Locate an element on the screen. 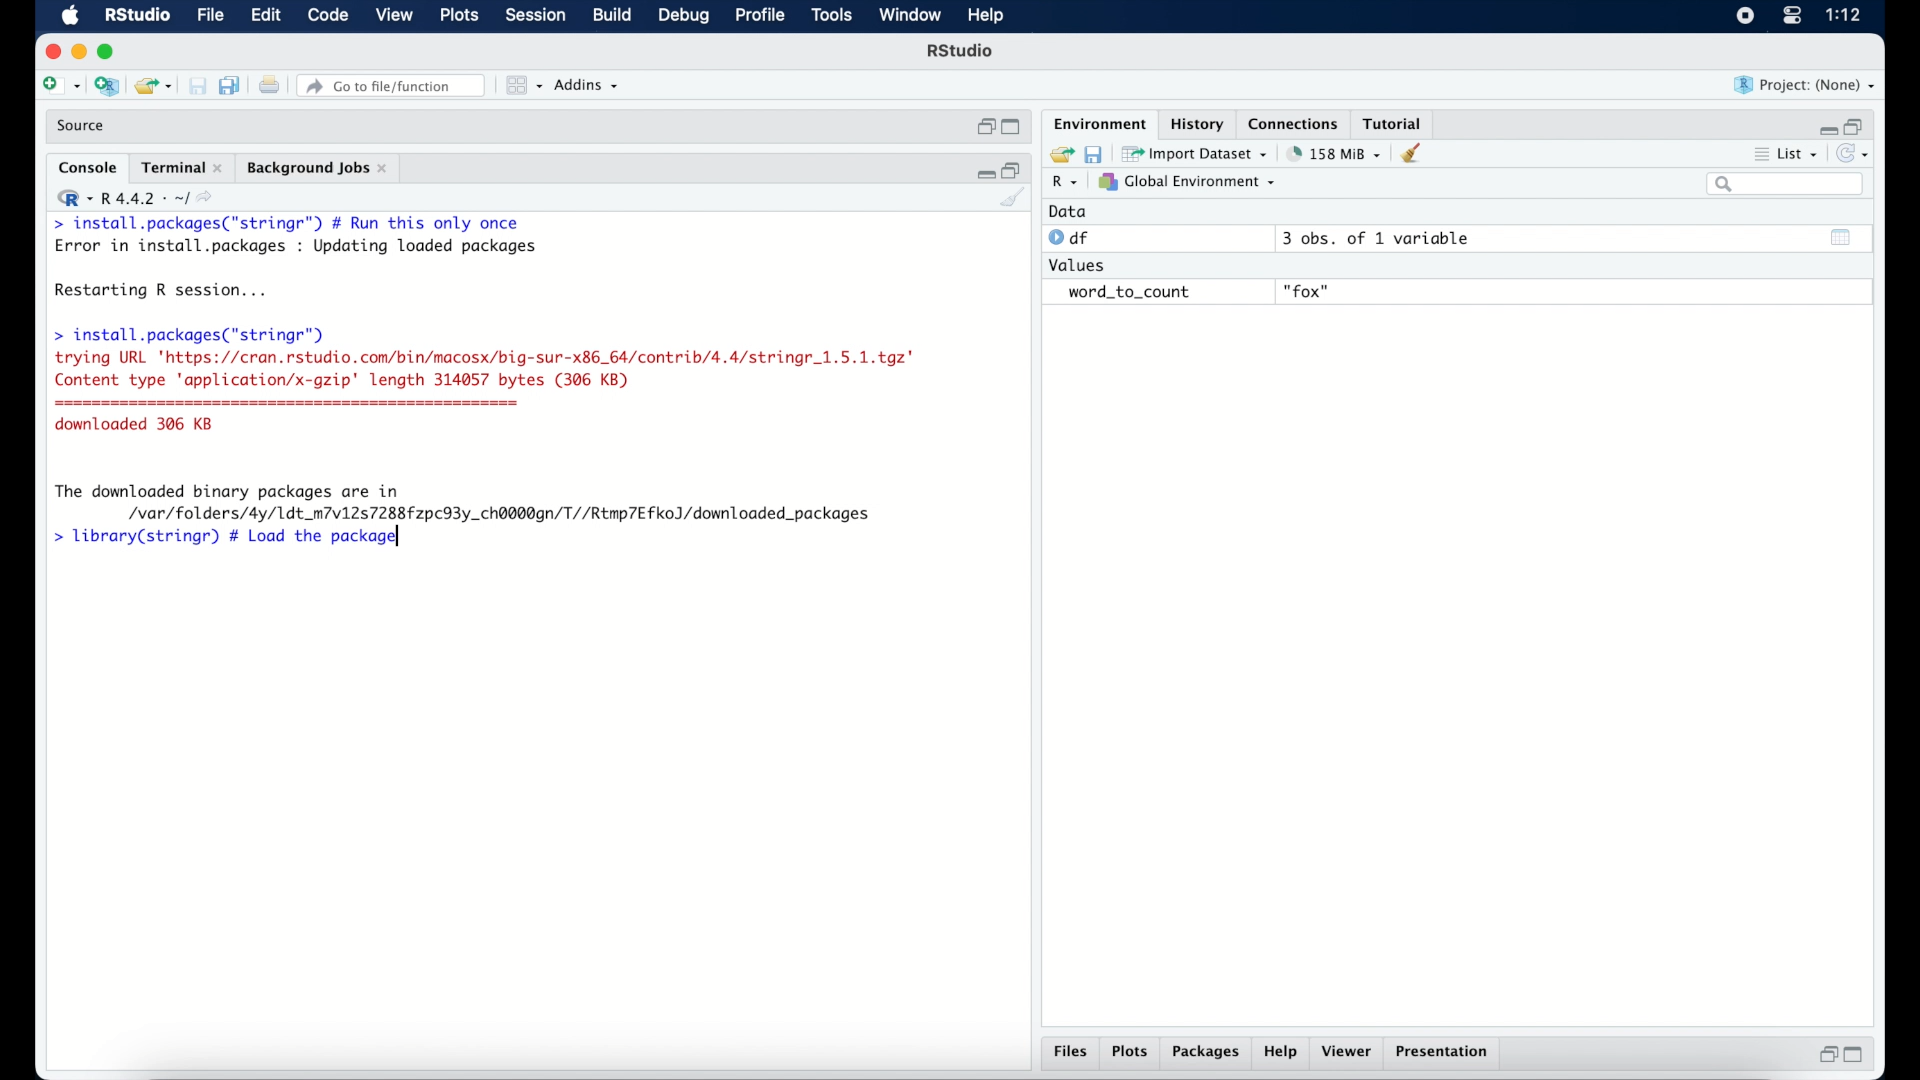  tutorial is located at coordinates (1393, 121).